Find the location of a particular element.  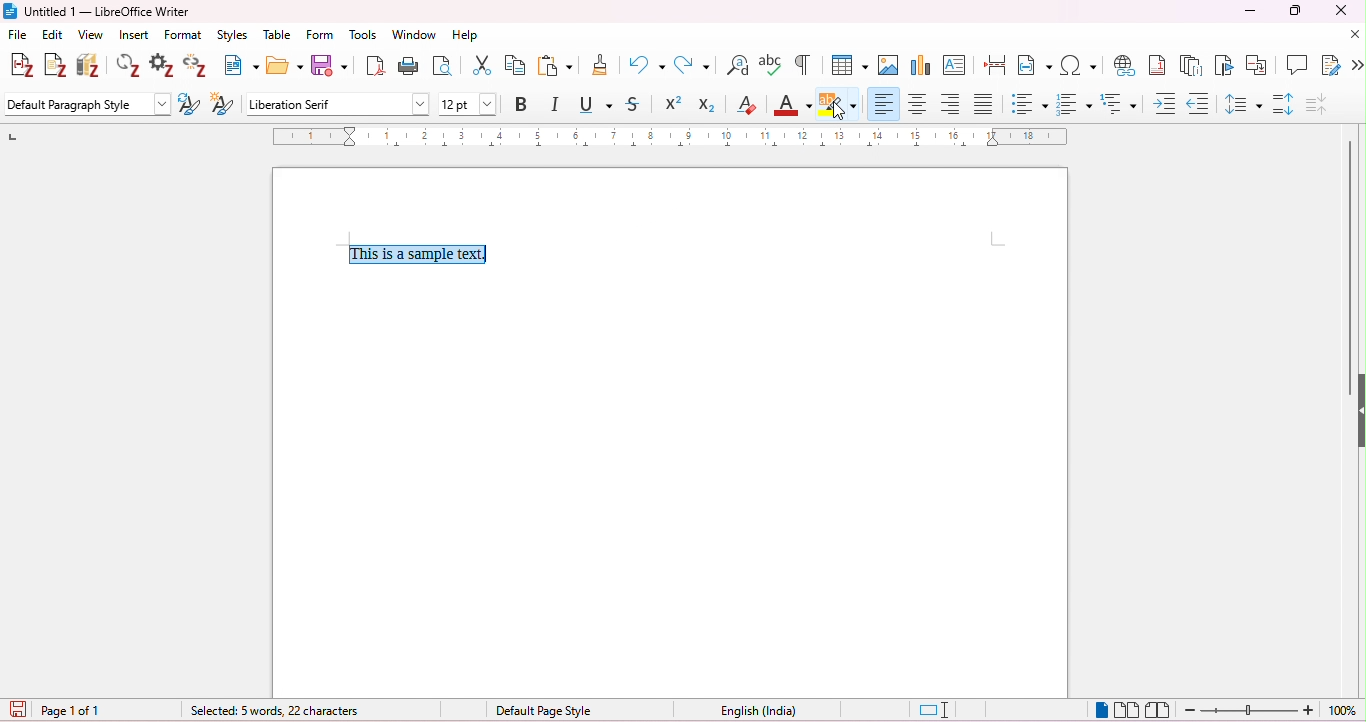

close is located at coordinates (1338, 10).